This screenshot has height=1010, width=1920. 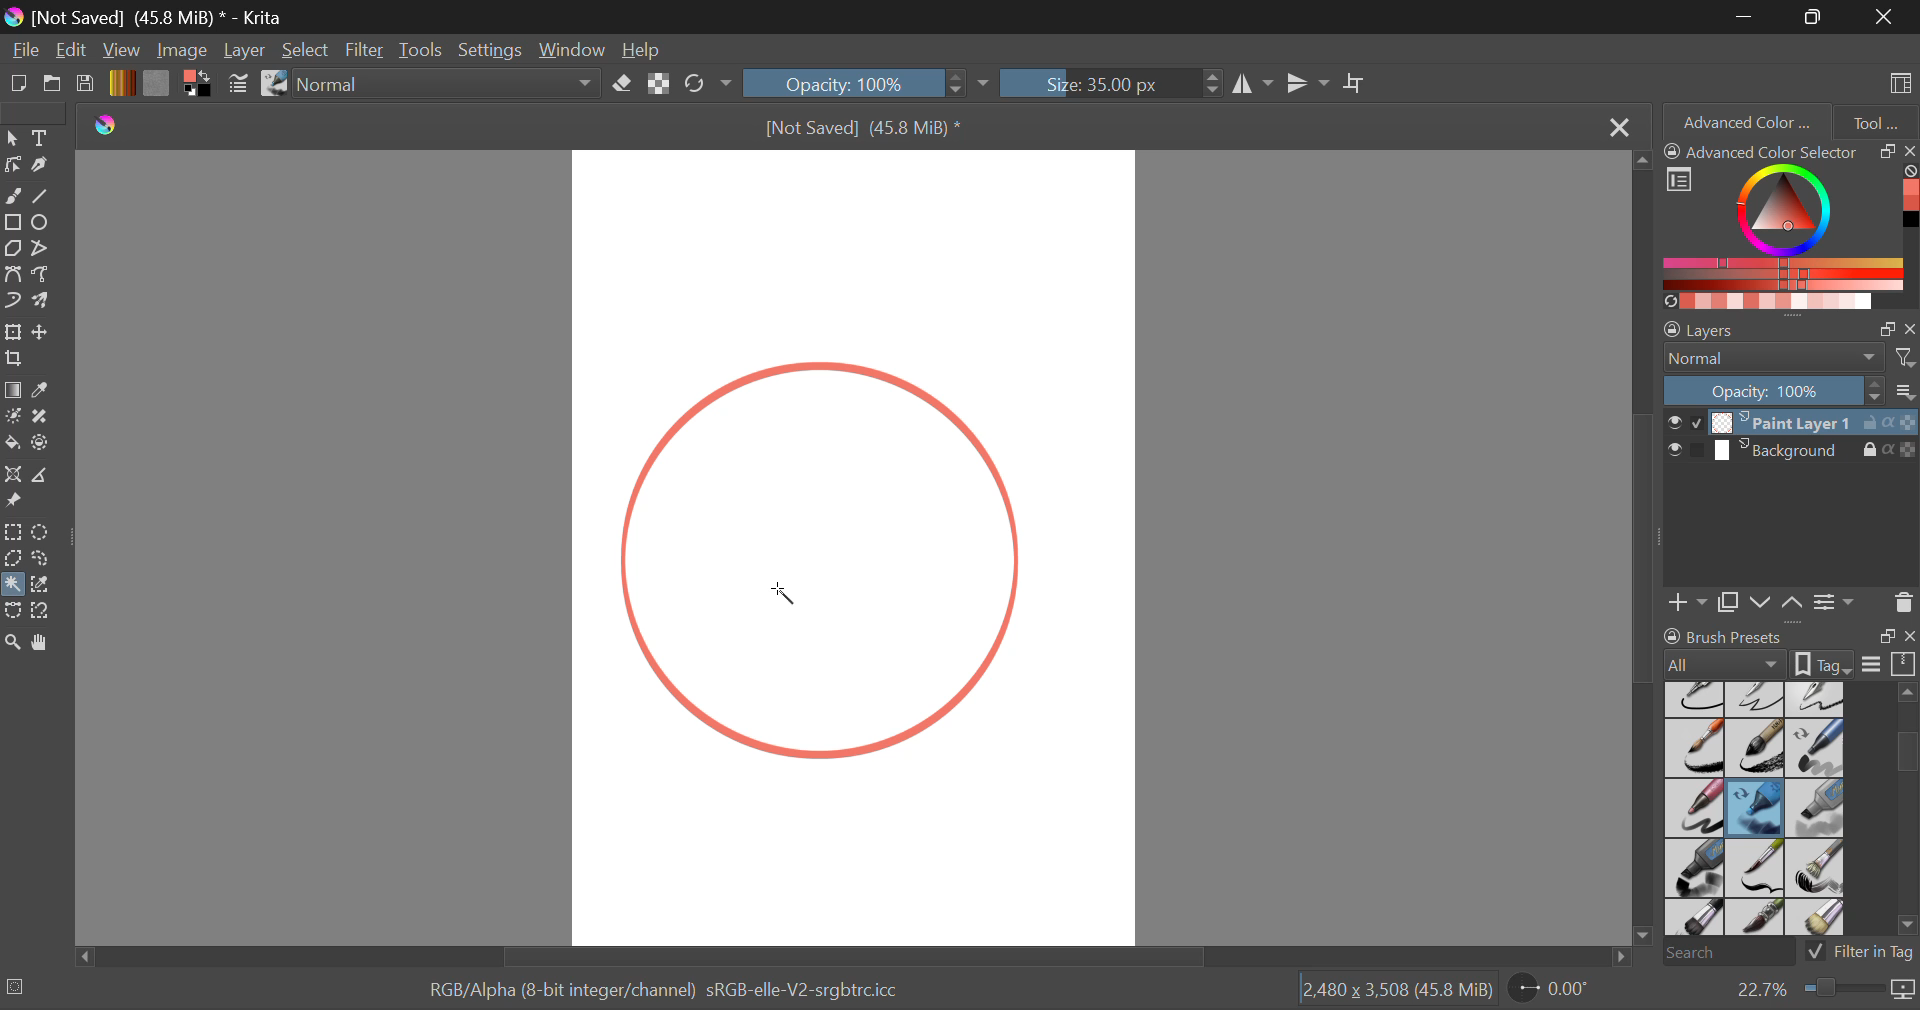 I want to click on Text, so click(x=43, y=137).